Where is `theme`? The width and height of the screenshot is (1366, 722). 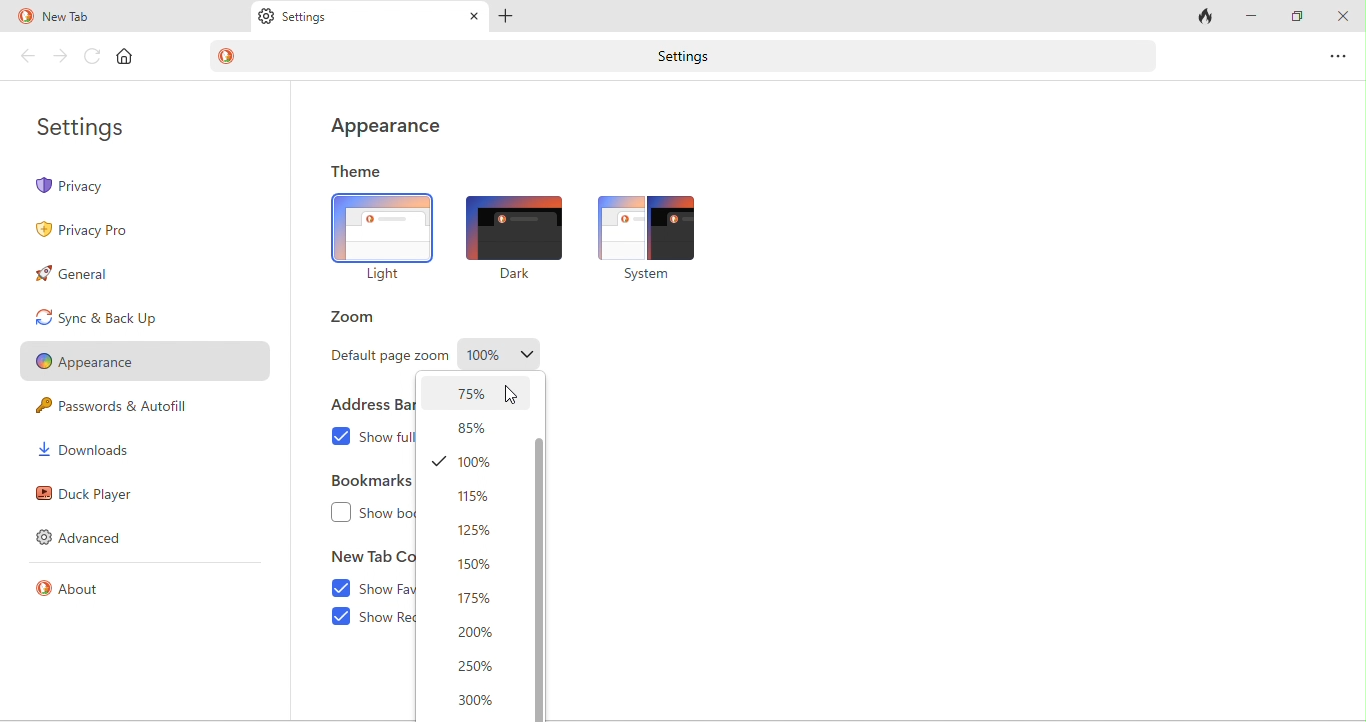 theme is located at coordinates (359, 173).